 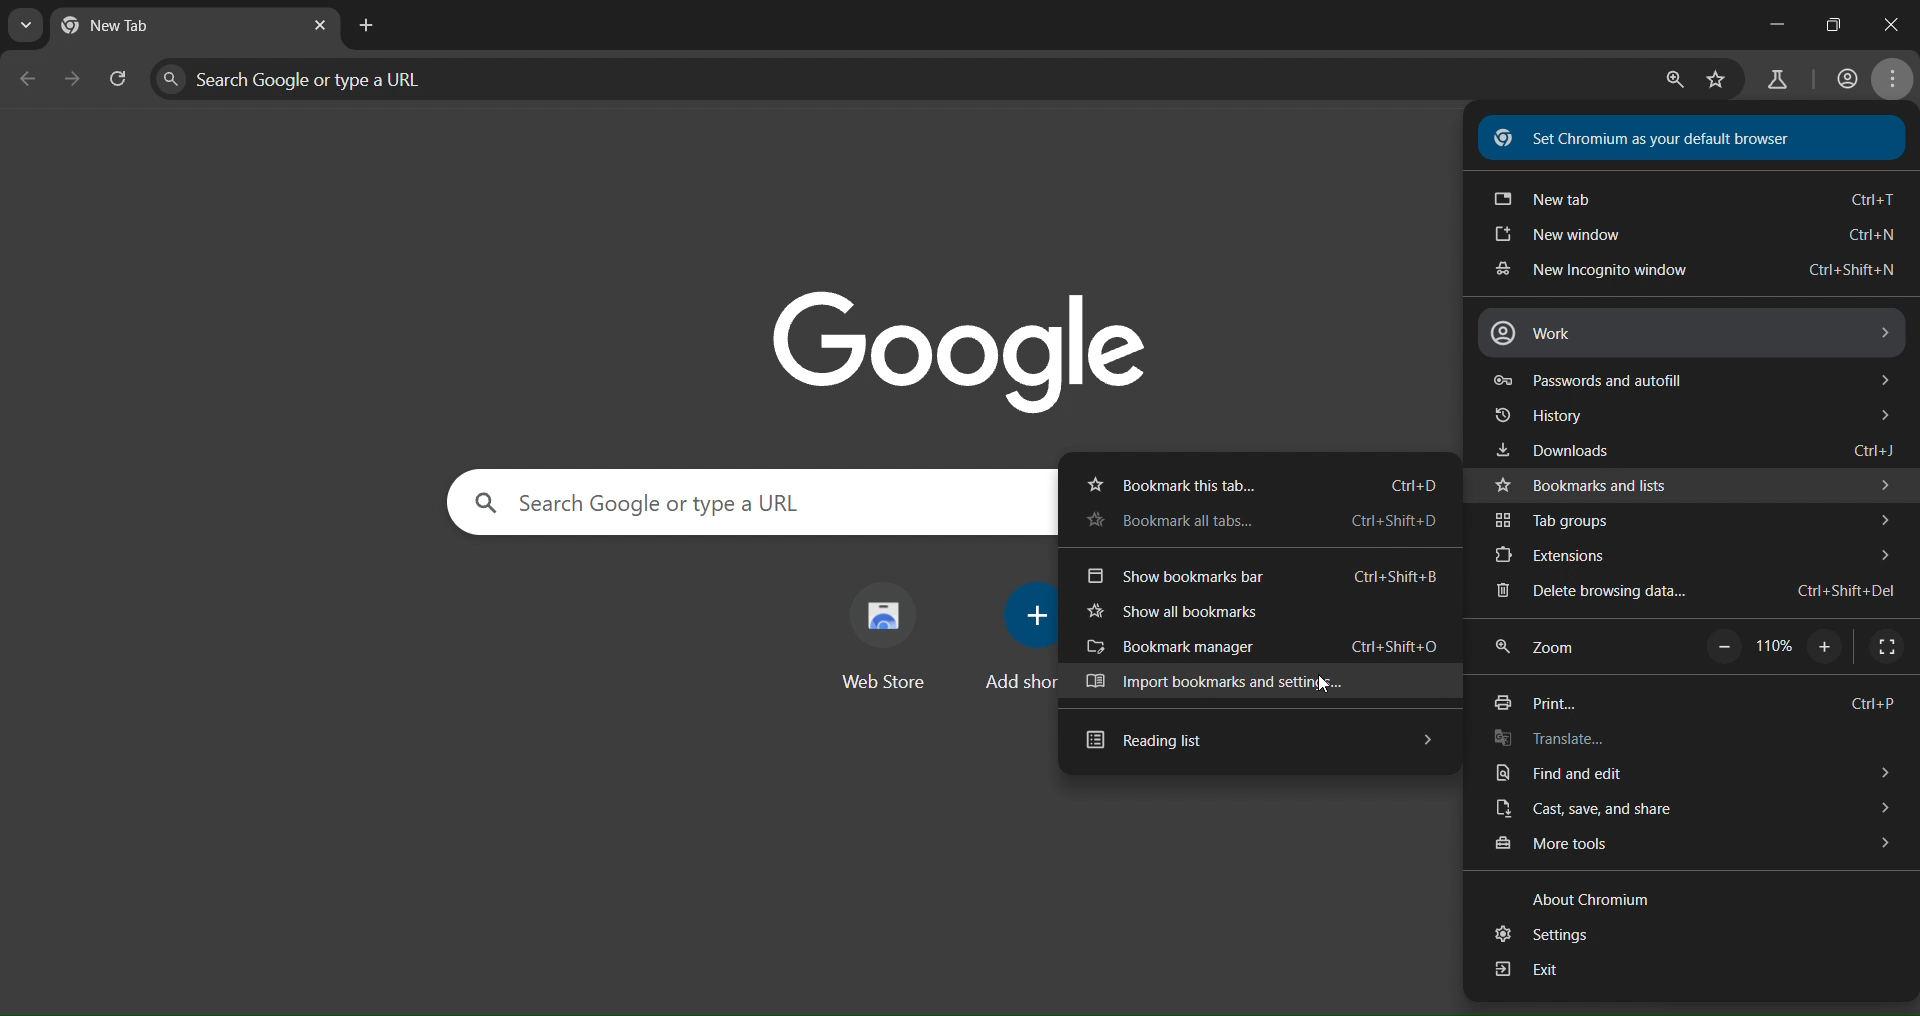 What do you see at coordinates (1901, 77) in the screenshot?
I see `menu` at bounding box center [1901, 77].